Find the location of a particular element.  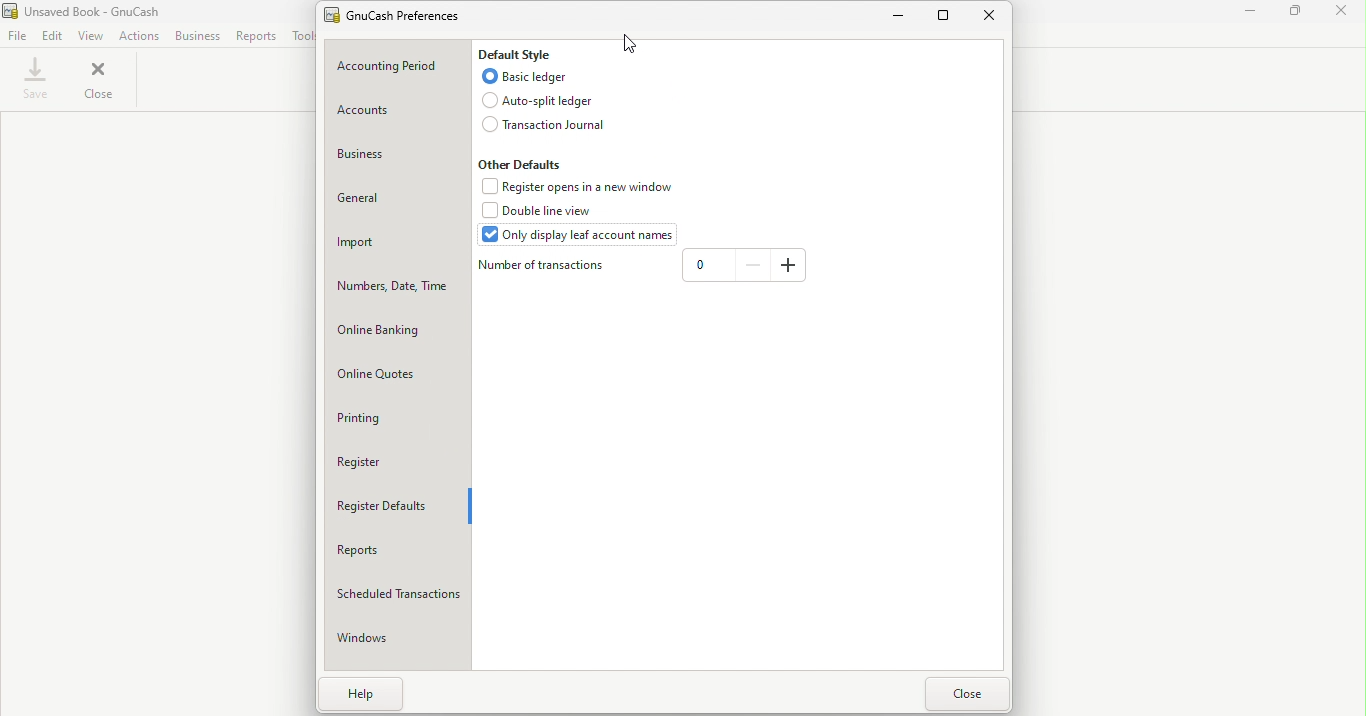

Import is located at coordinates (396, 241).